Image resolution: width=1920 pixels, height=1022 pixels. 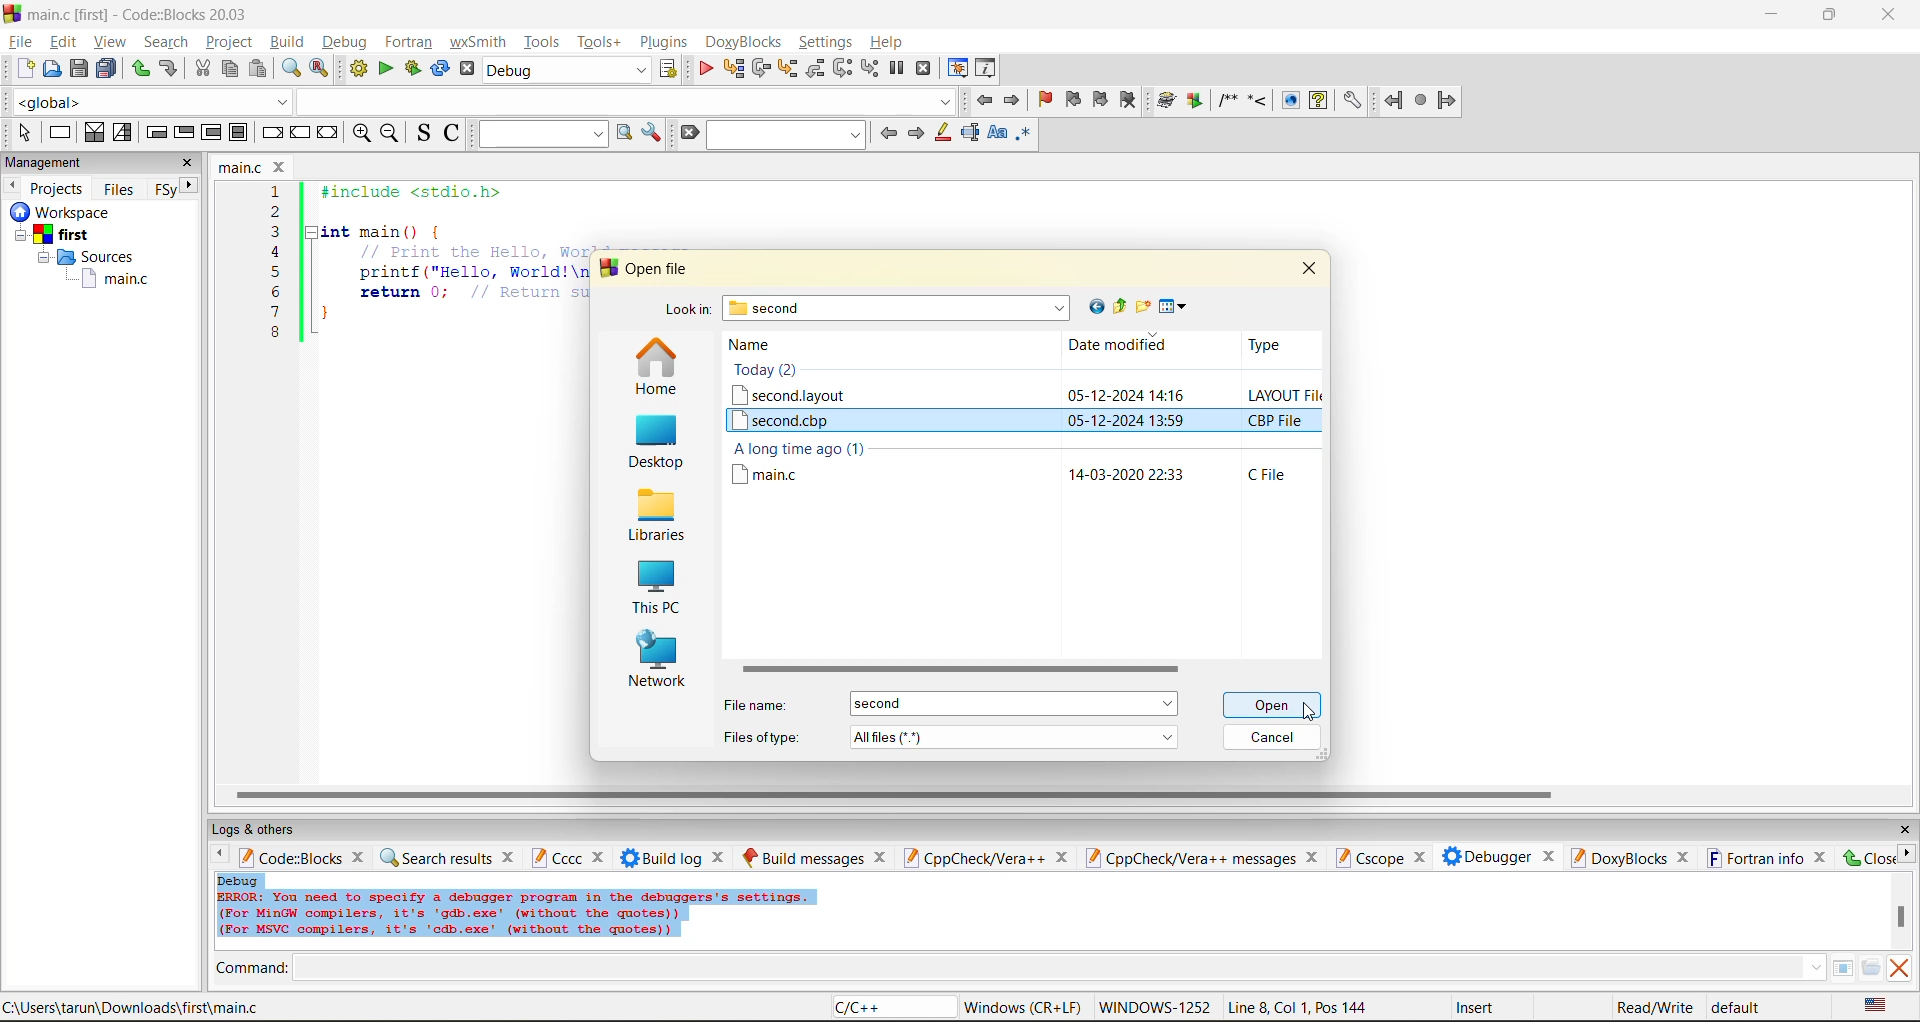 I want to click on command, so click(x=252, y=970).